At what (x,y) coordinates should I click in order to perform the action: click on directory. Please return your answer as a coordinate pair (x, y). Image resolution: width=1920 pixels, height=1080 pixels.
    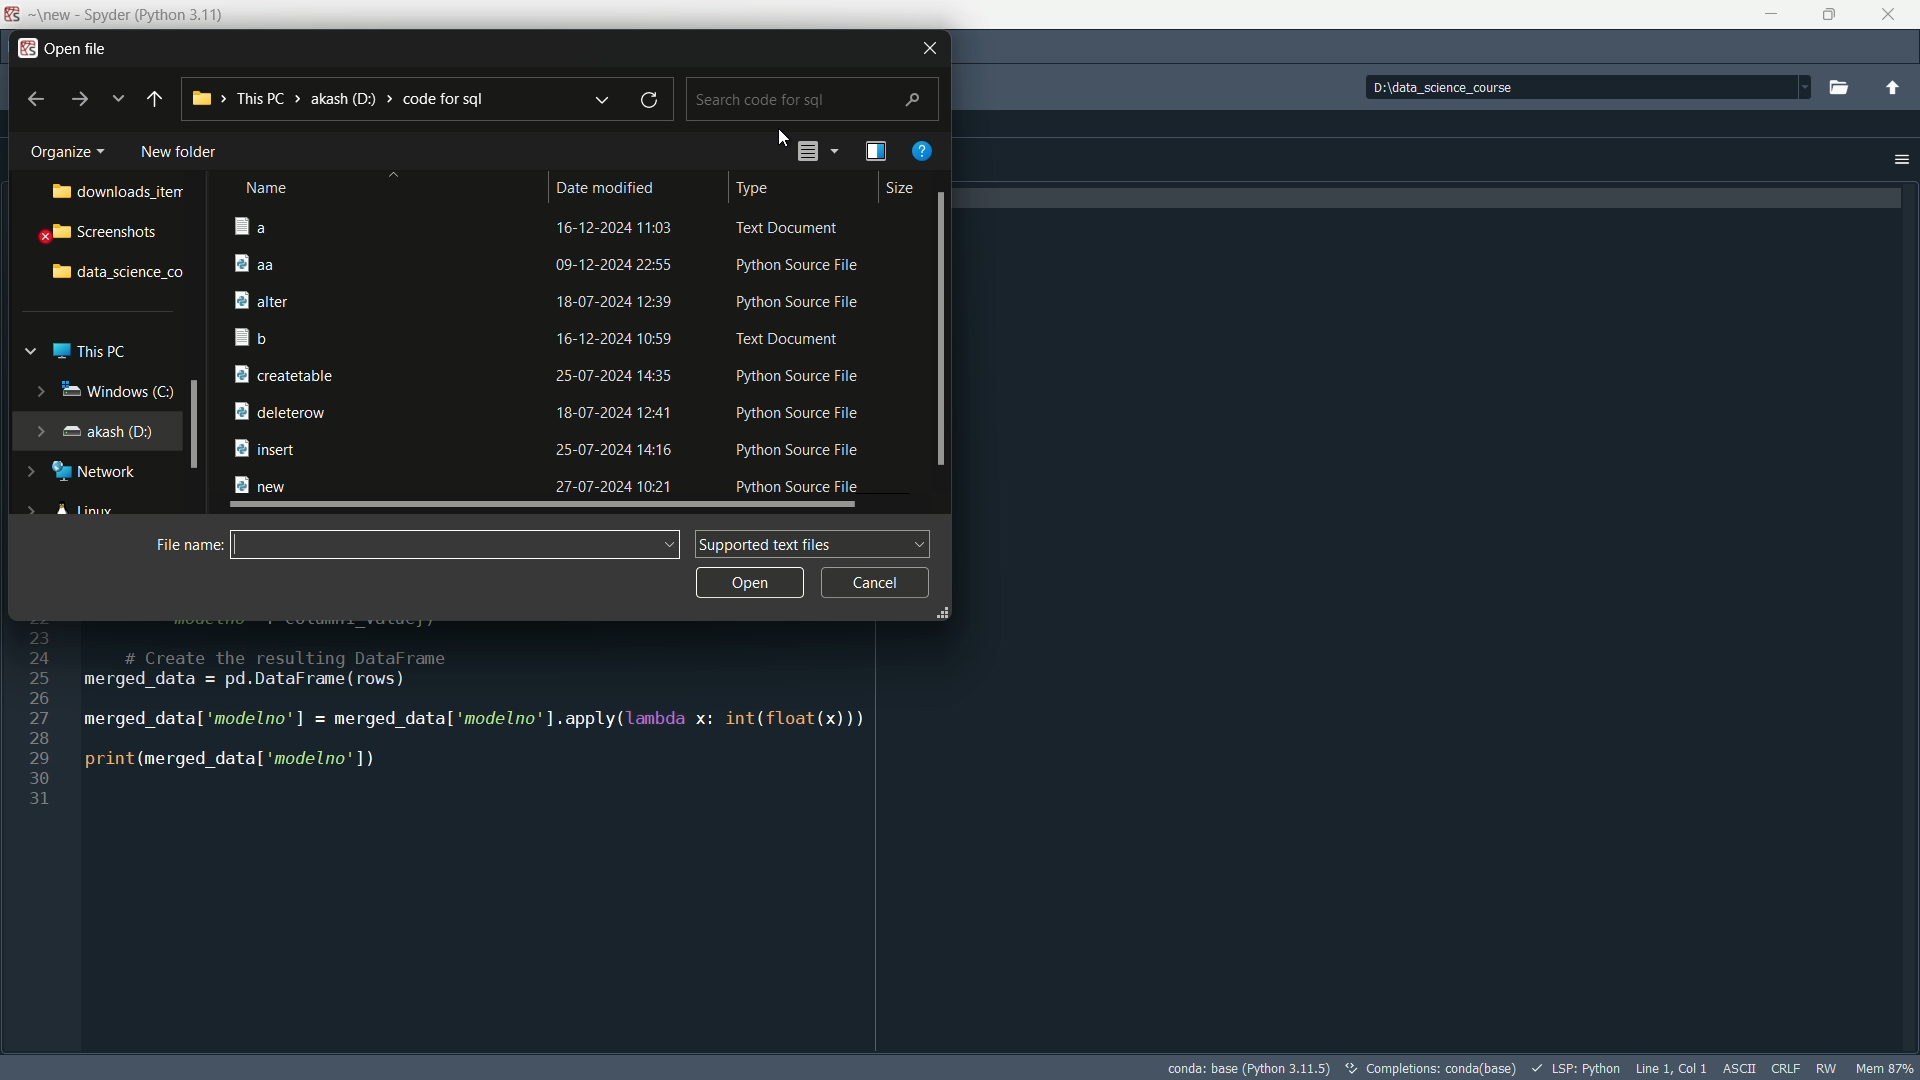
    Looking at the image, I should click on (1583, 89).